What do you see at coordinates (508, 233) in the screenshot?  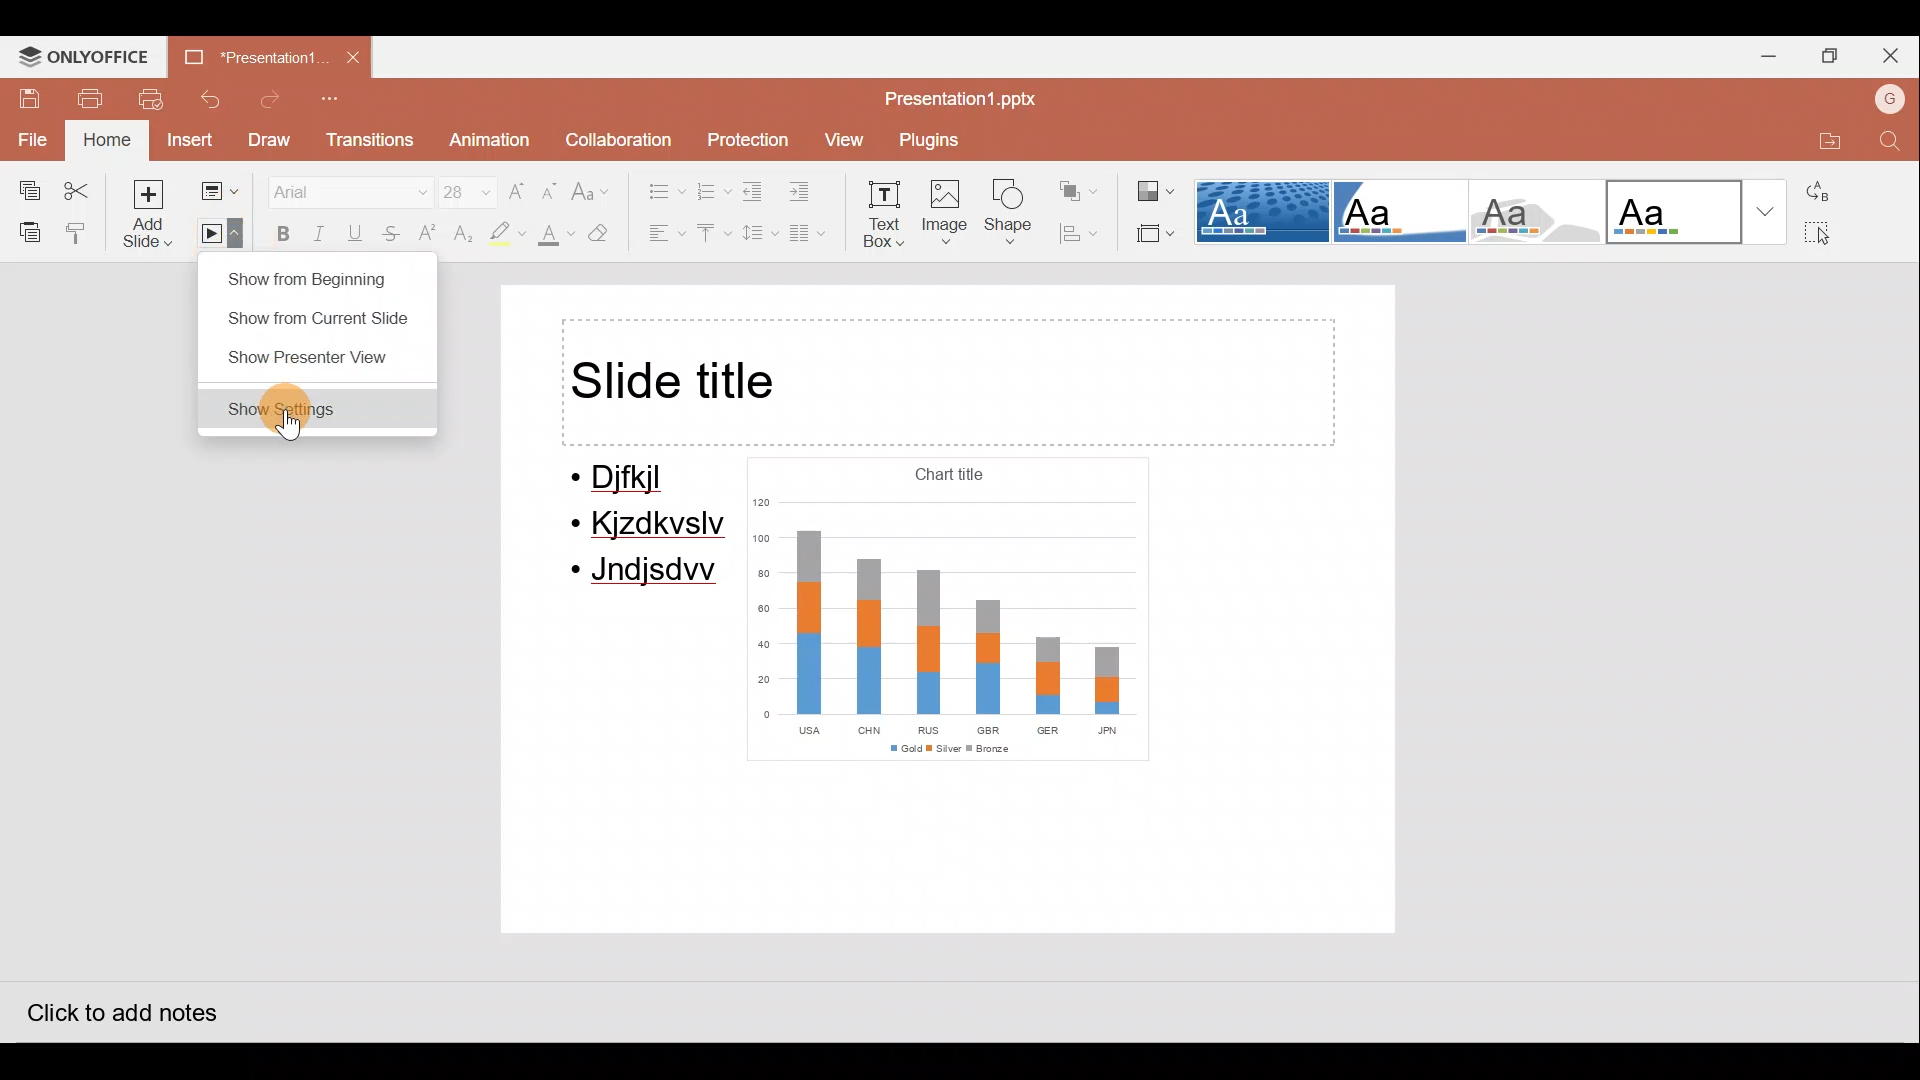 I see `Highlight colour` at bounding box center [508, 233].